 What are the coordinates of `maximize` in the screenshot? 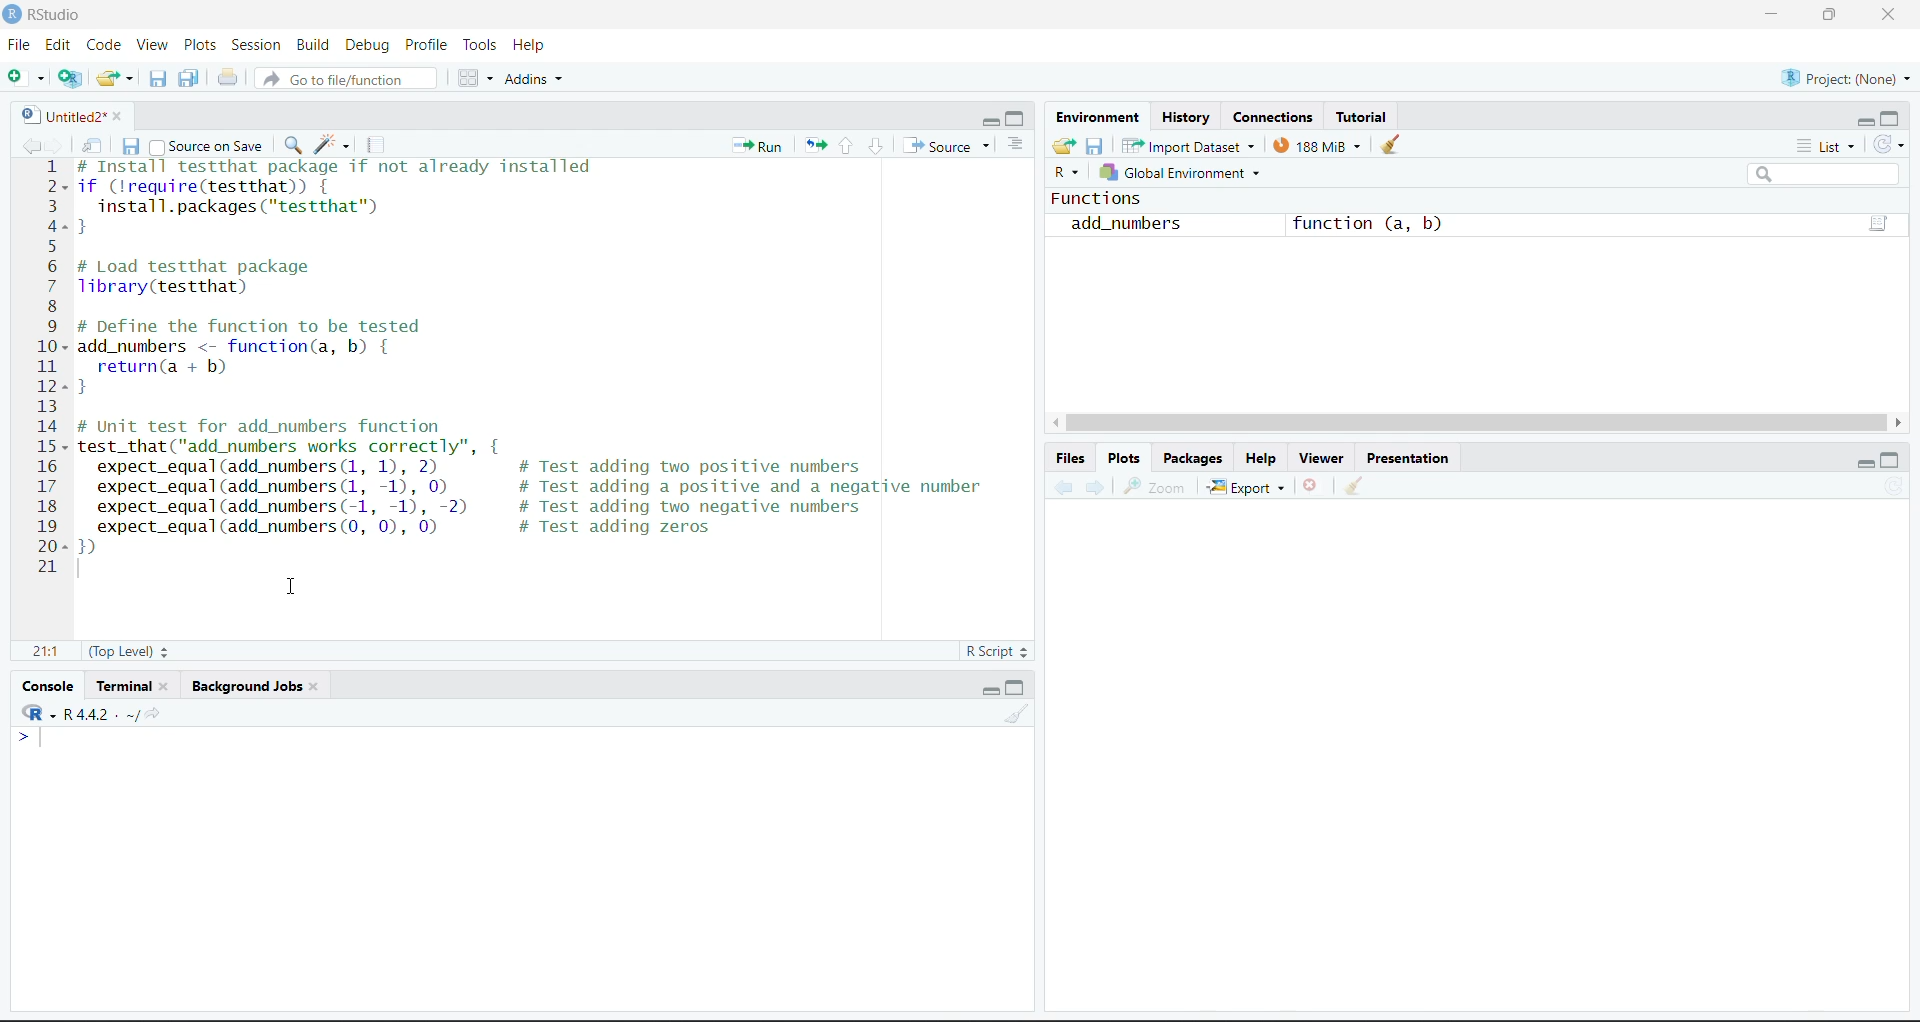 It's located at (1892, 461).